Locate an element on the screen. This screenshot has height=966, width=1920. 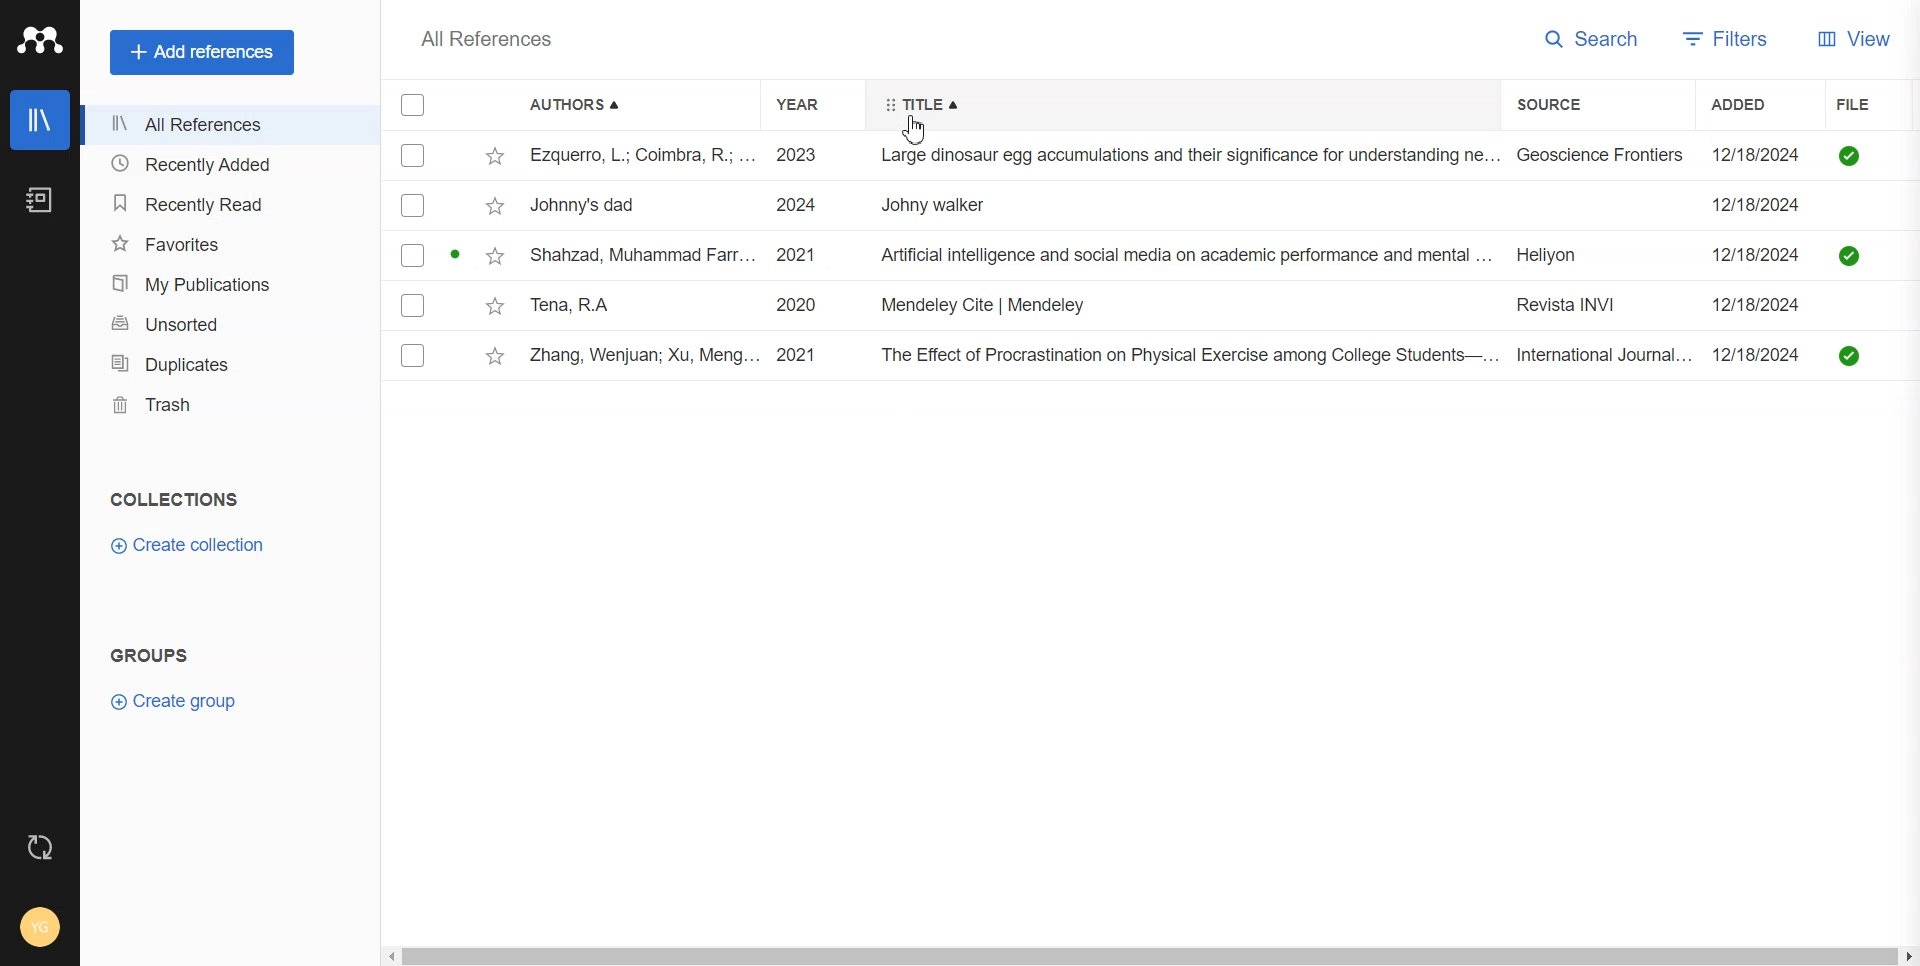
Recently Added is located at coordinates (228, 164).